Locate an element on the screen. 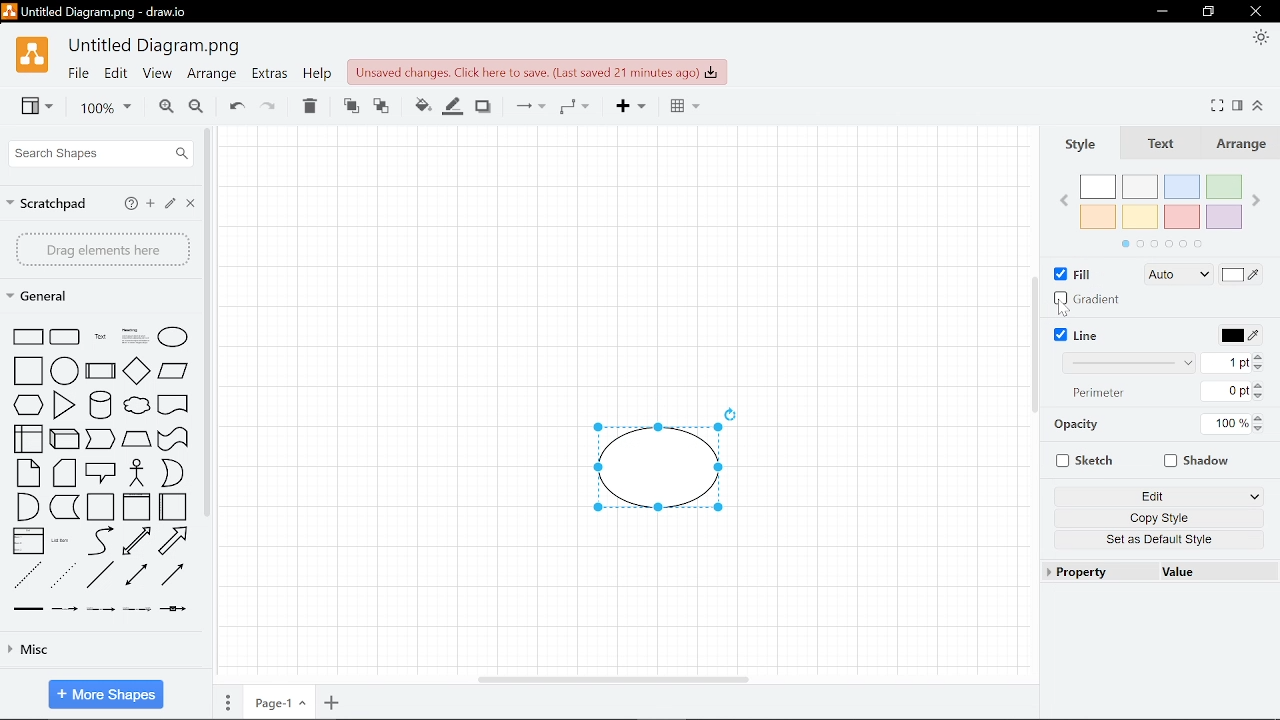 Image resolution: width=1280 pixels, height=720 pixels. Minimize is located at coordinates (1161, 12).